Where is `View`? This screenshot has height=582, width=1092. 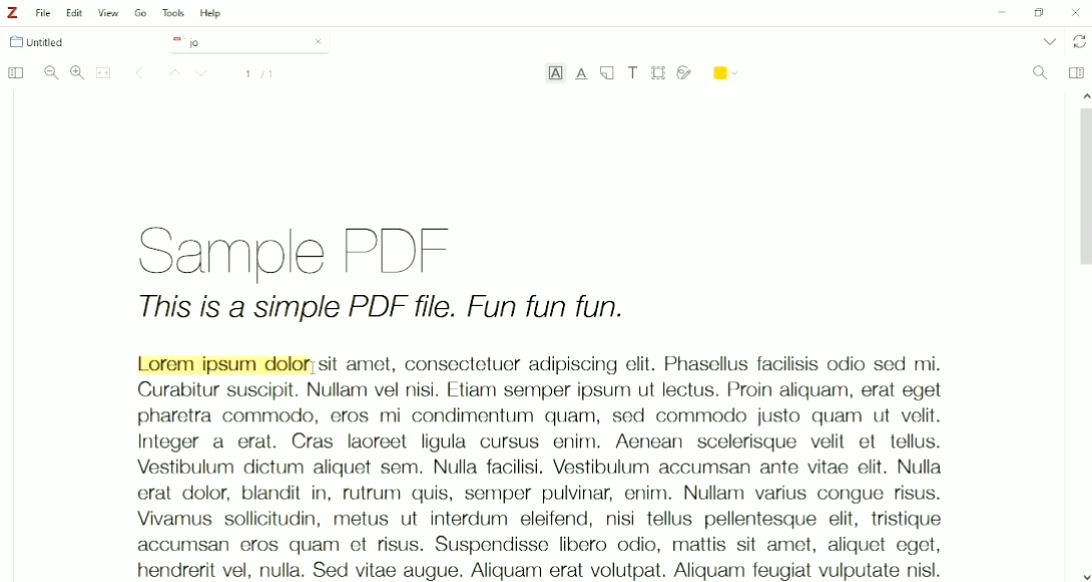
View is located at coordinates (109, 13).